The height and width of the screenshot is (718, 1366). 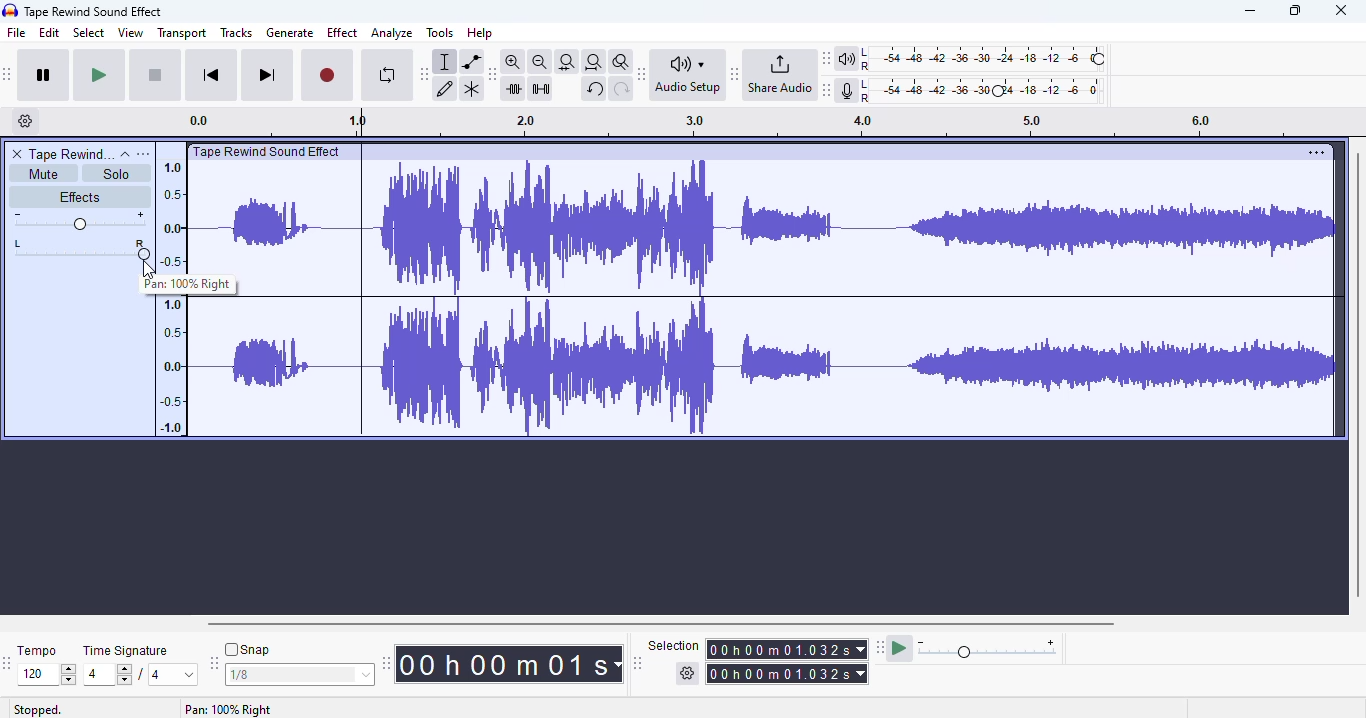 I want to click on draw tool, so click(x=445, y=90).